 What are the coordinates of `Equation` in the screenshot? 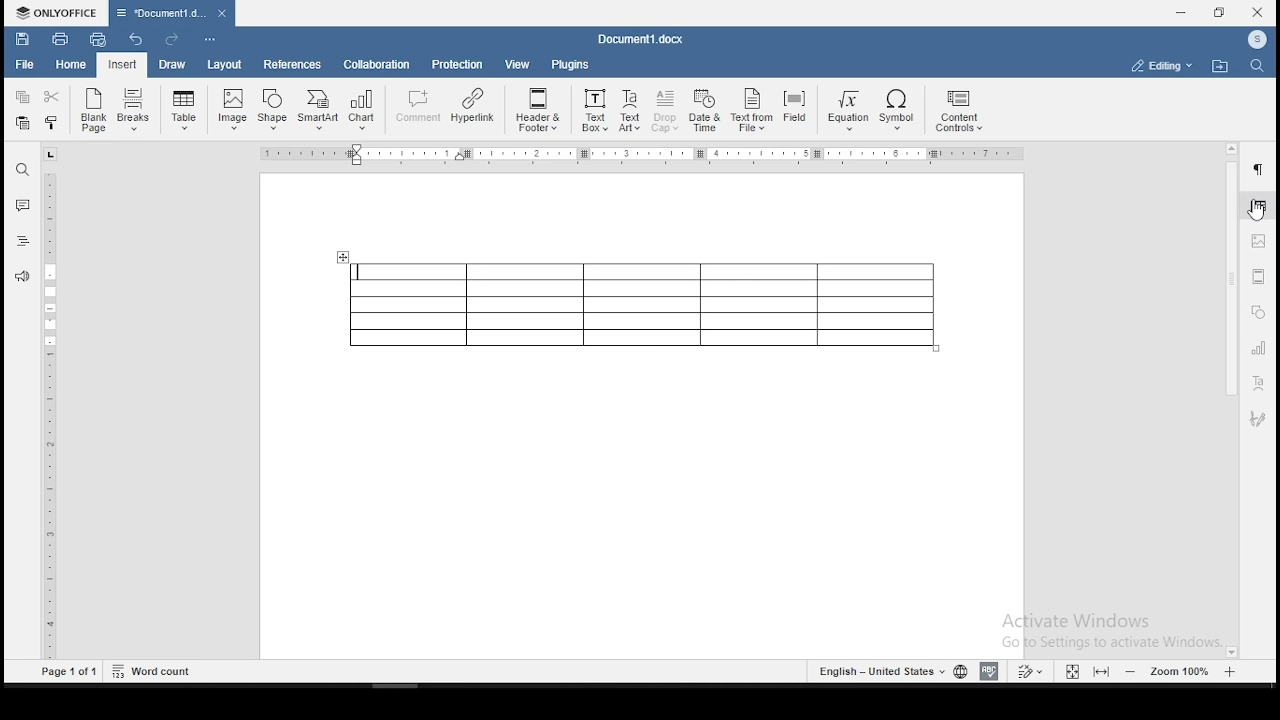 It's located at (845, 112).